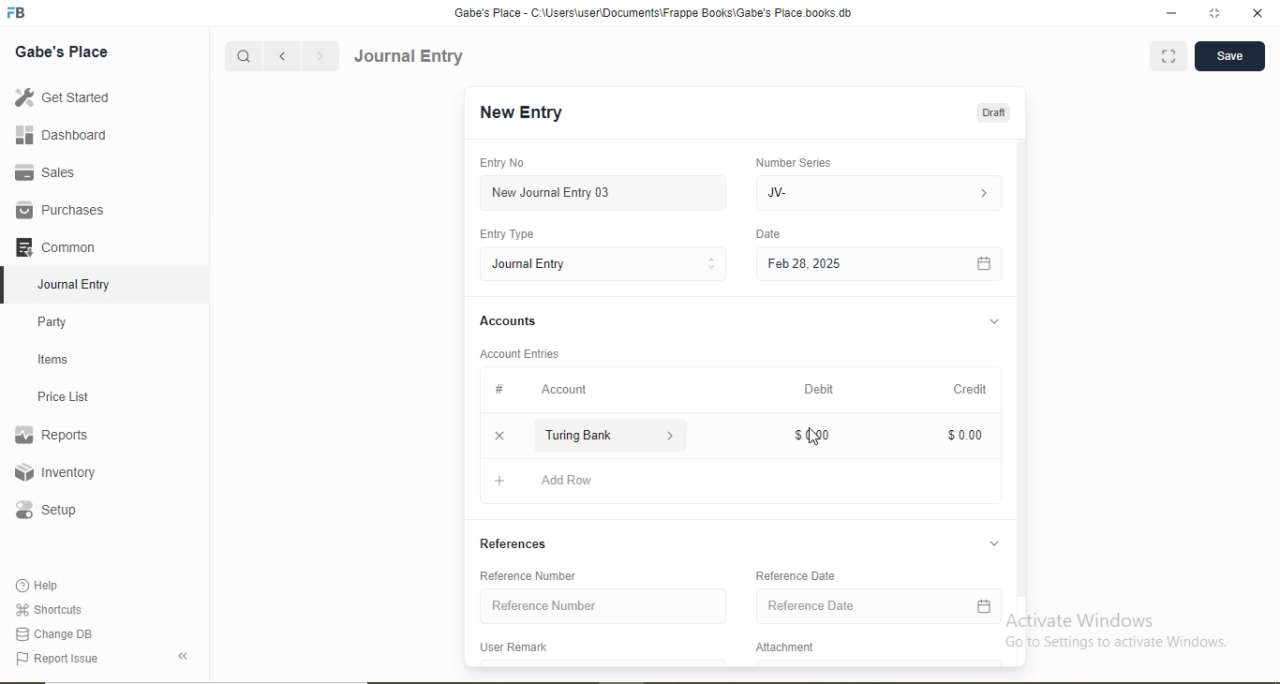 Image resolution: width=1280 pixels, height=684 pixels. Describe the element at coordinates (500, 388) in the screenshot. I see `#` at that location.